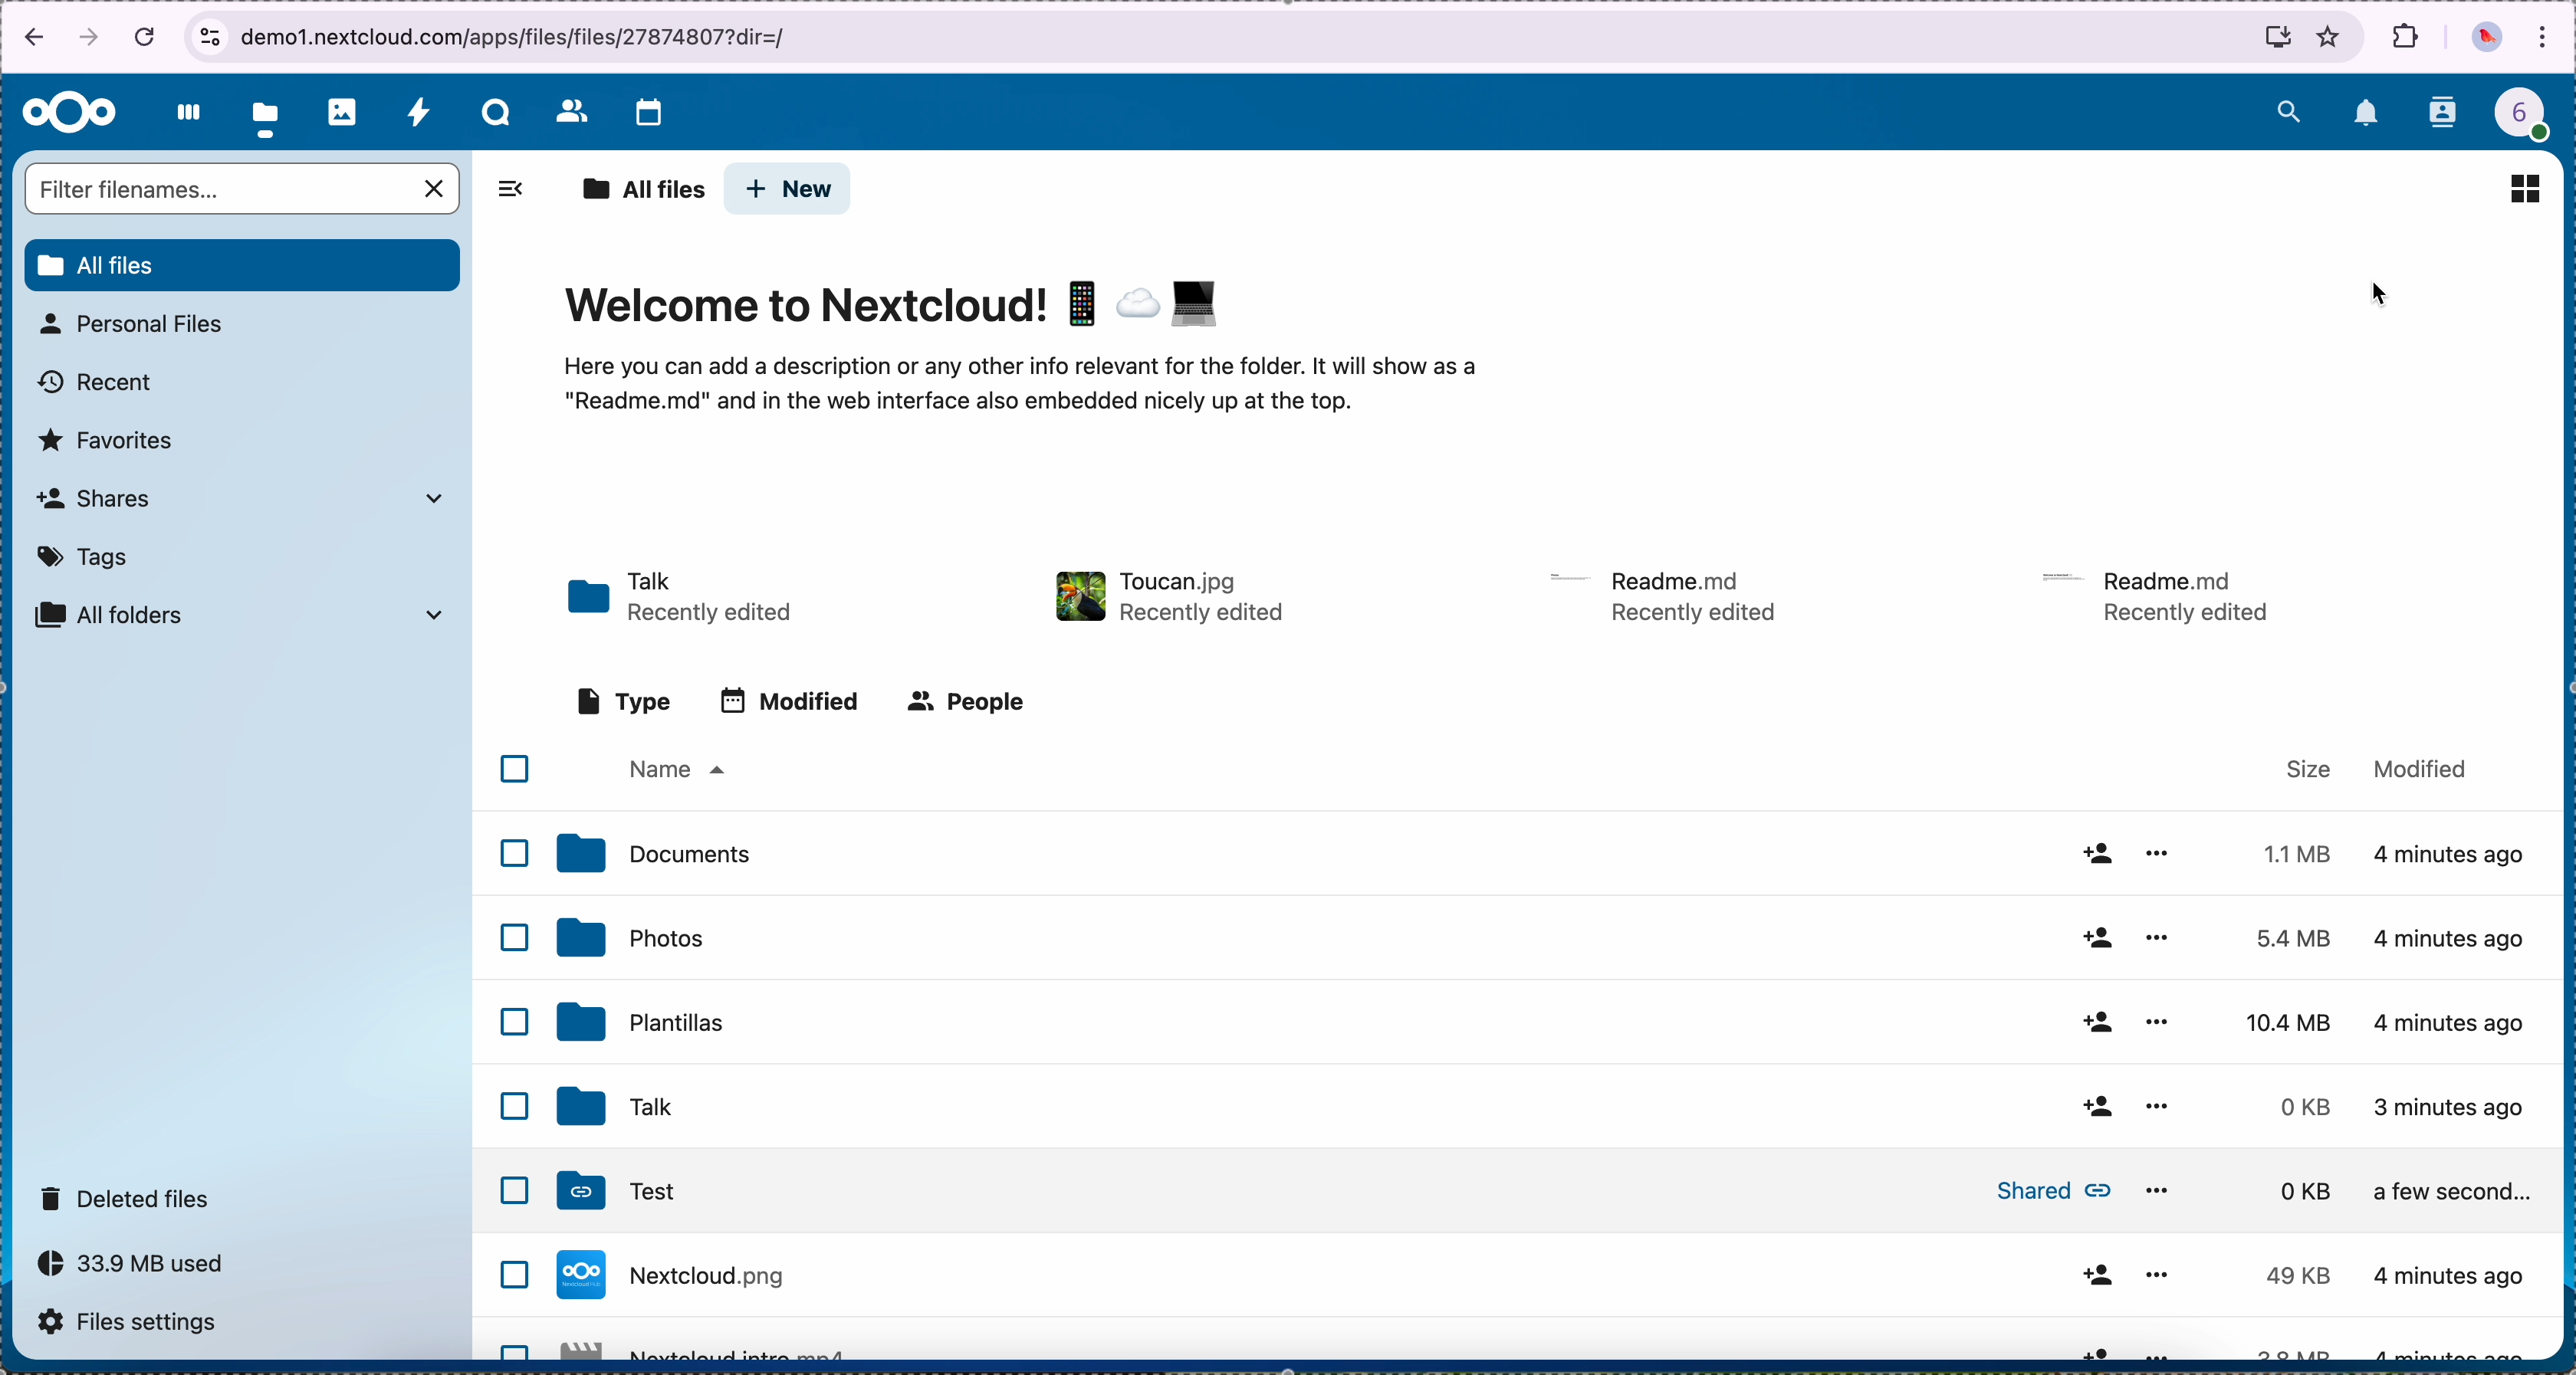 This screenshot has width=2576, height=1375. What do you see at coordinates (2154, 1274) in the screenshot?
I see `more options` at bounding box center [2154, 1274].